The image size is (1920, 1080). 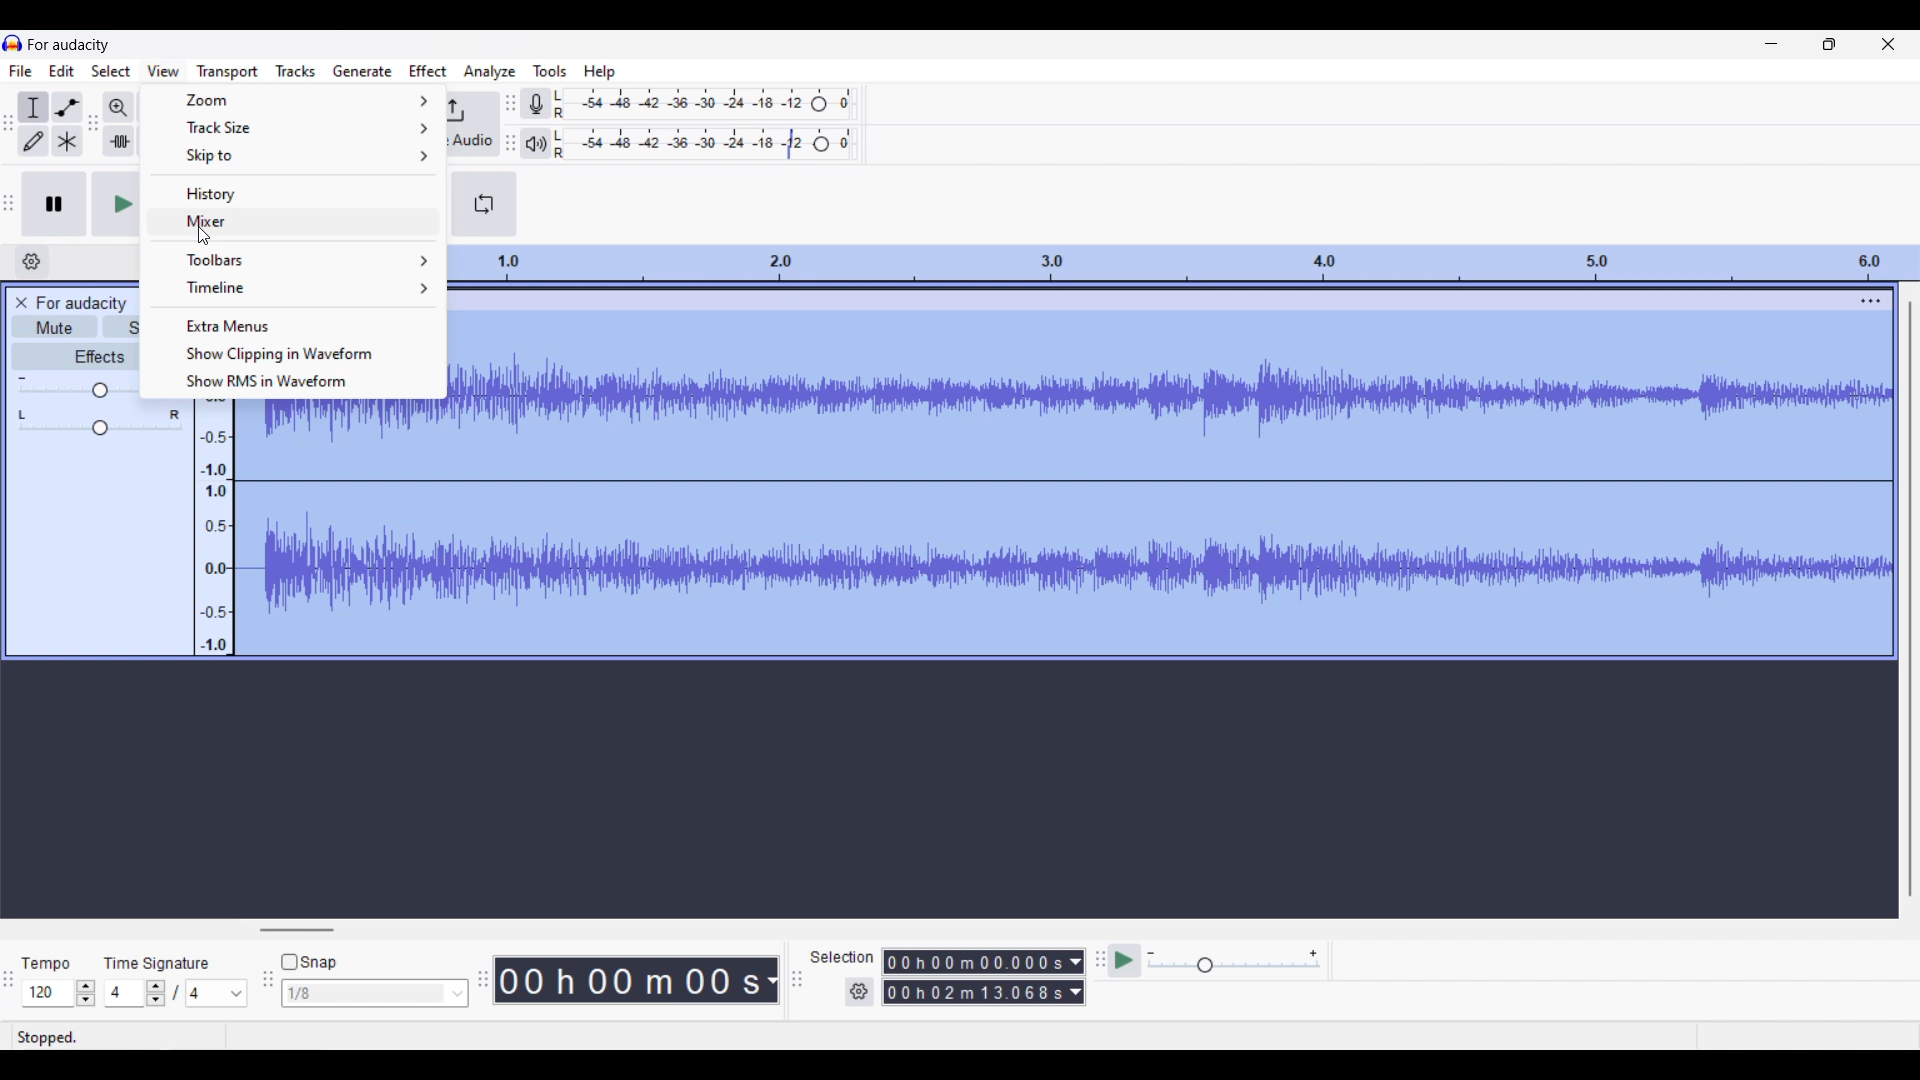 I want to click on Current duration of track, so click(x=629, y=980).